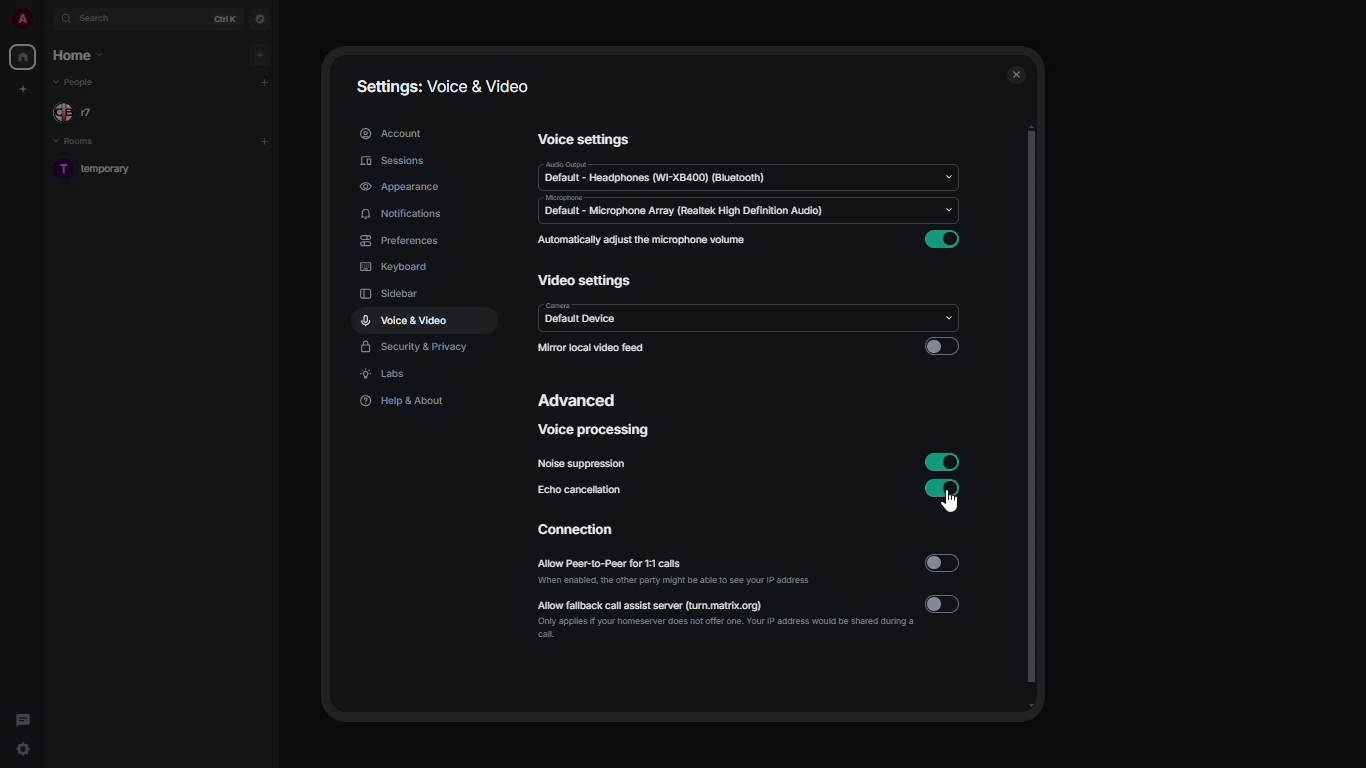 This screenshot has width=1366, height=768. I want to click on keyboard, so click(396, 268).